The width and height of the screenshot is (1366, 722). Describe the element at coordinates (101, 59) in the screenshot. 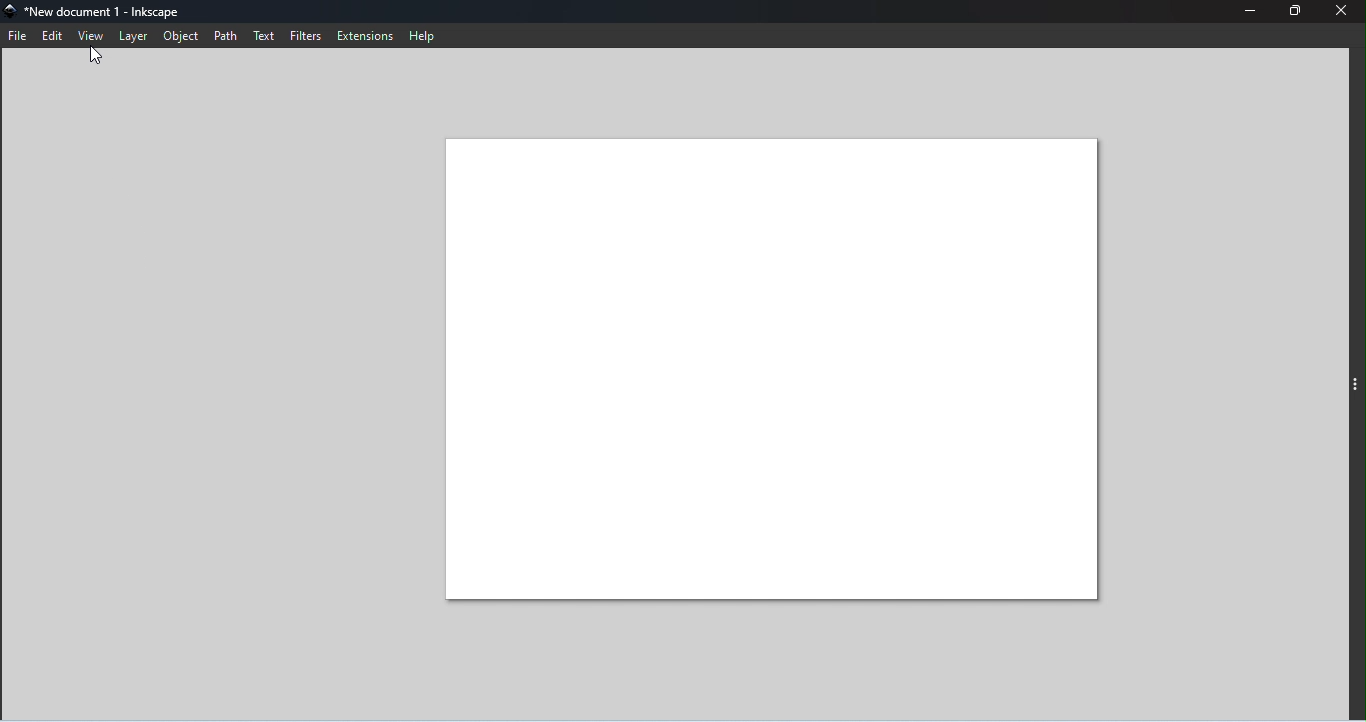

I see `Cursor` at that location.